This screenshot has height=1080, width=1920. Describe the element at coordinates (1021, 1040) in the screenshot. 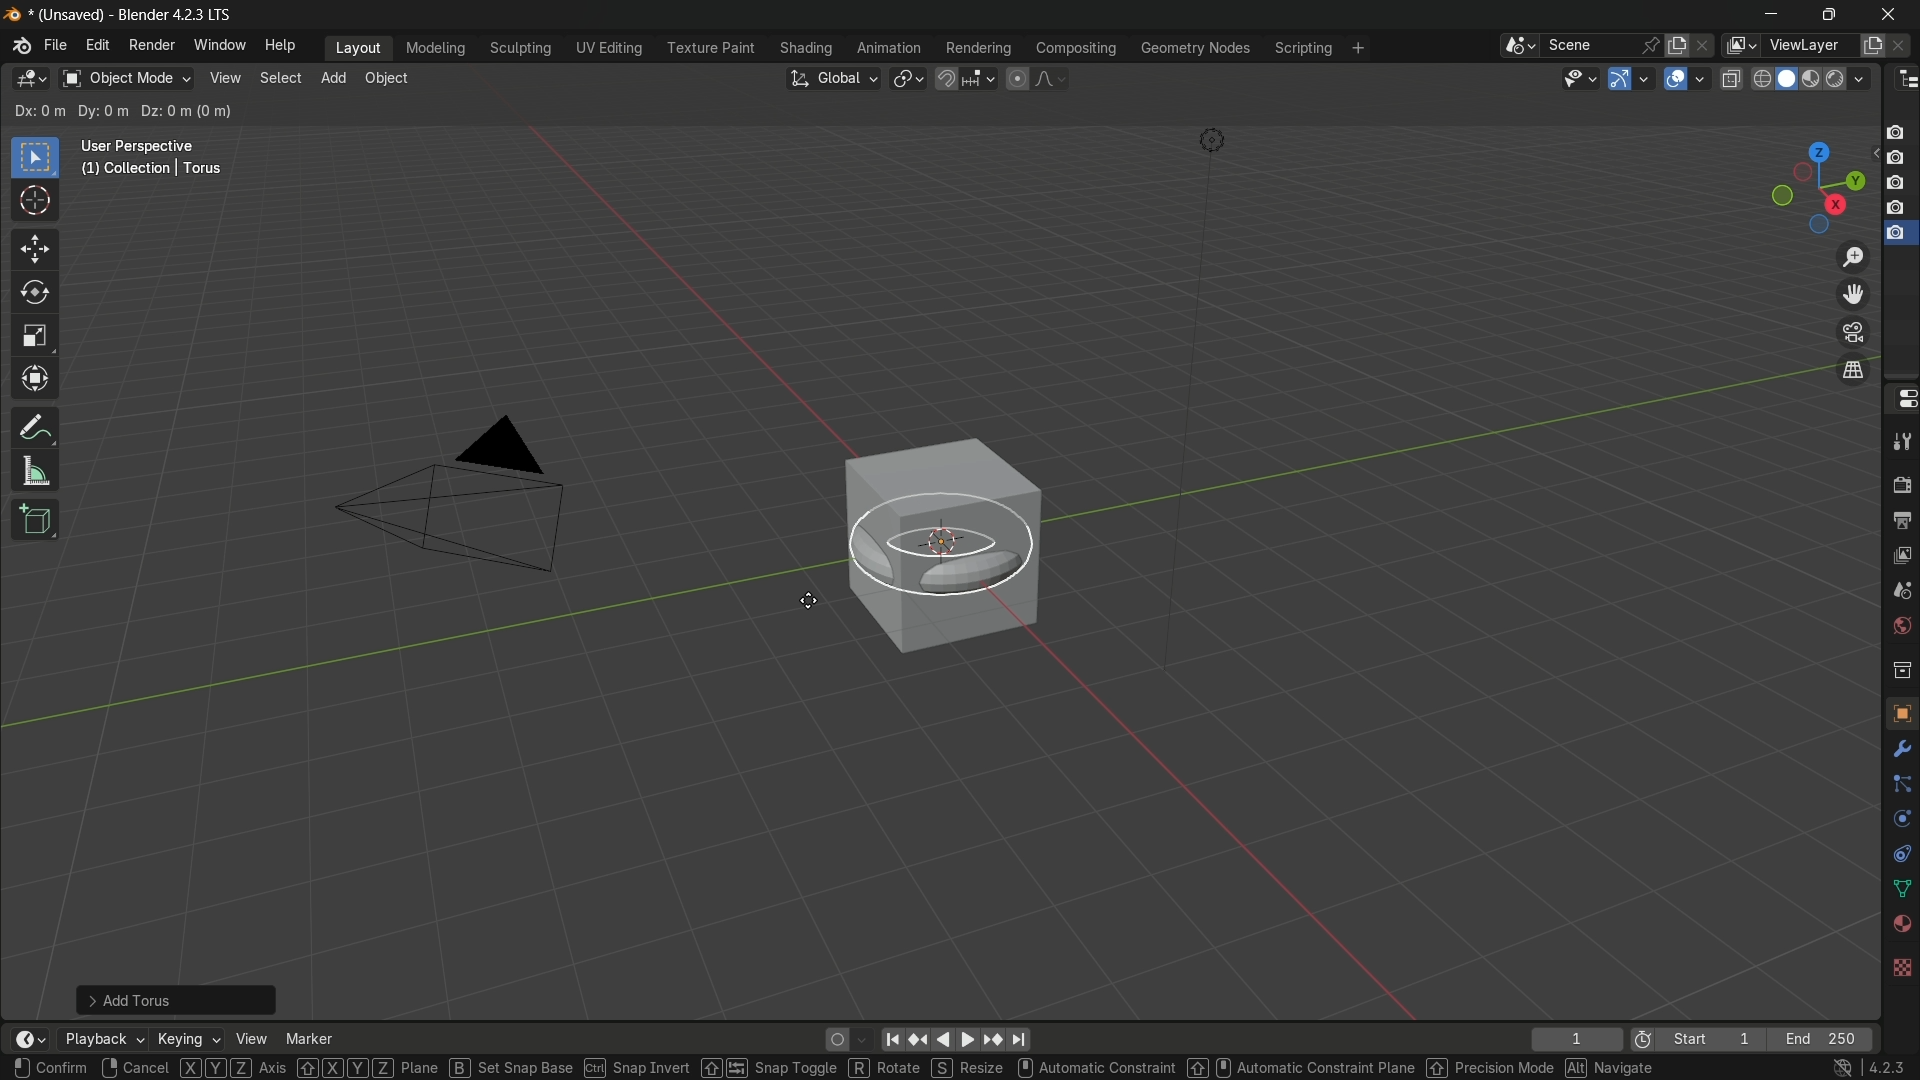

I see `jump to endpoint` at that location.